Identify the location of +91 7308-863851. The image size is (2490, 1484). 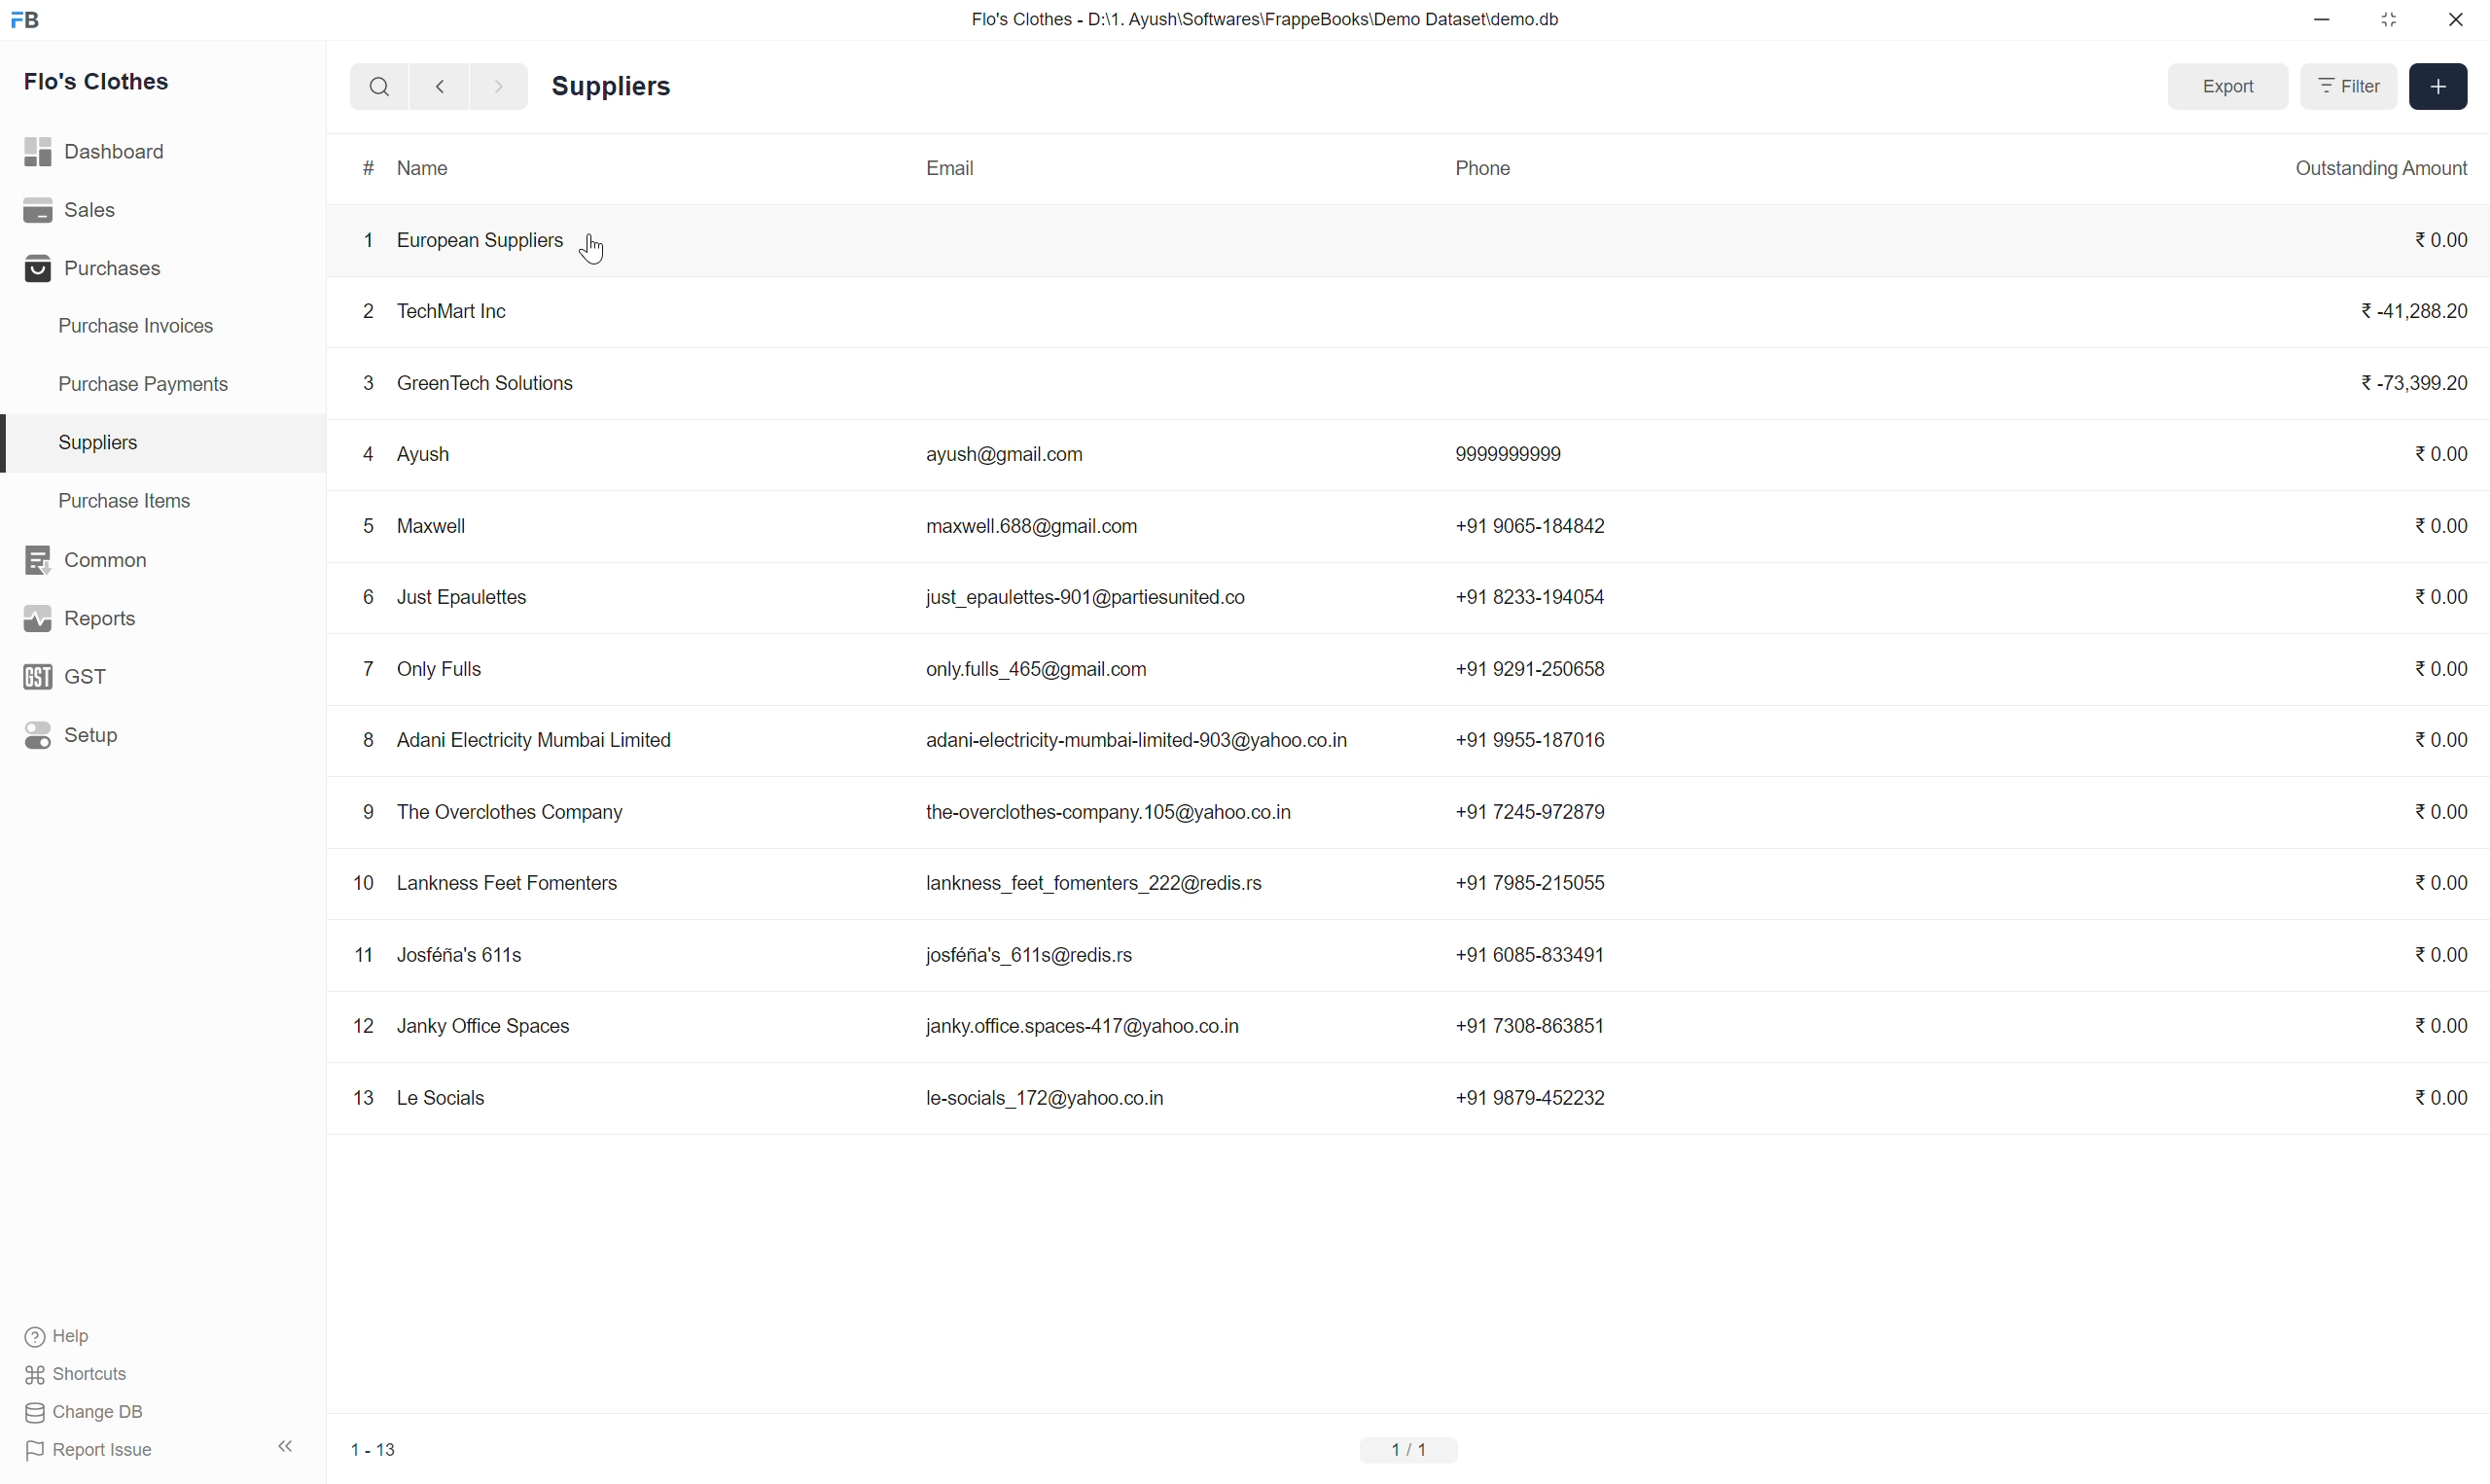
(1527, 1024).